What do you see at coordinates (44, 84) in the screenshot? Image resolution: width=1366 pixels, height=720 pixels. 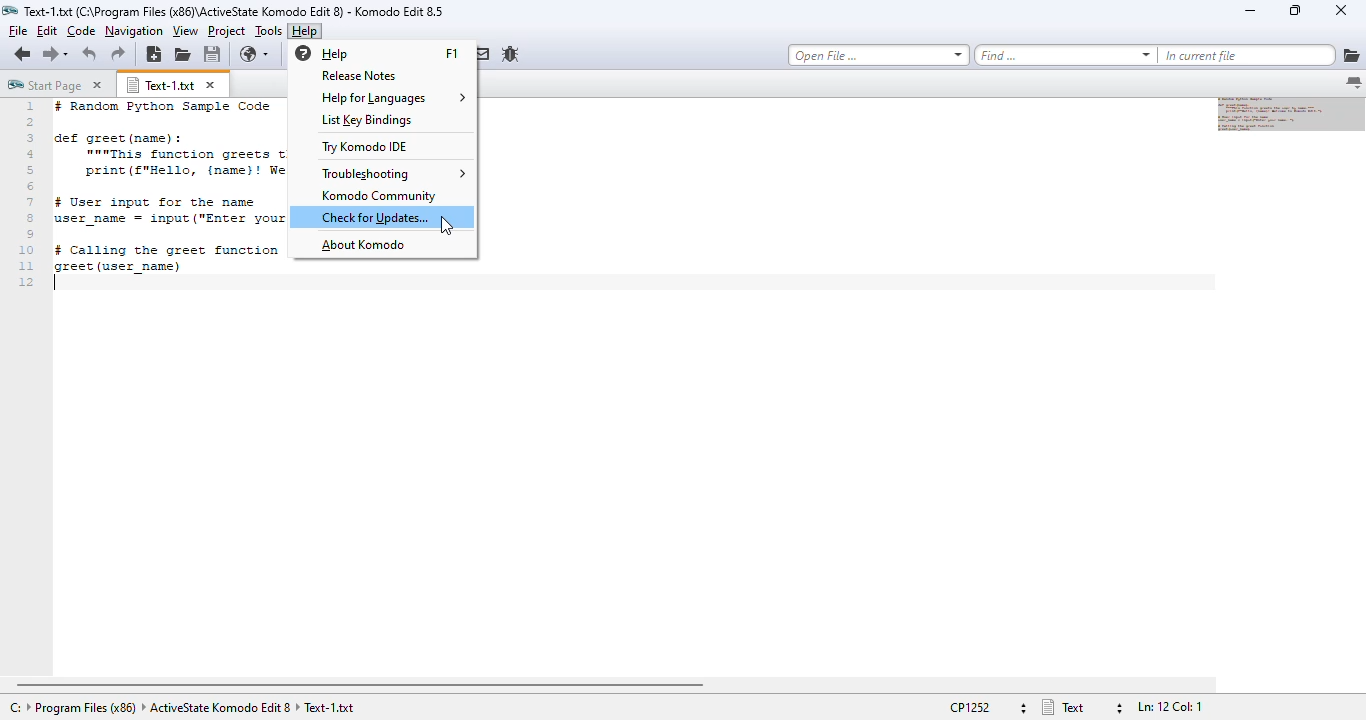 I see `start page` at bounding box center [44, 84].